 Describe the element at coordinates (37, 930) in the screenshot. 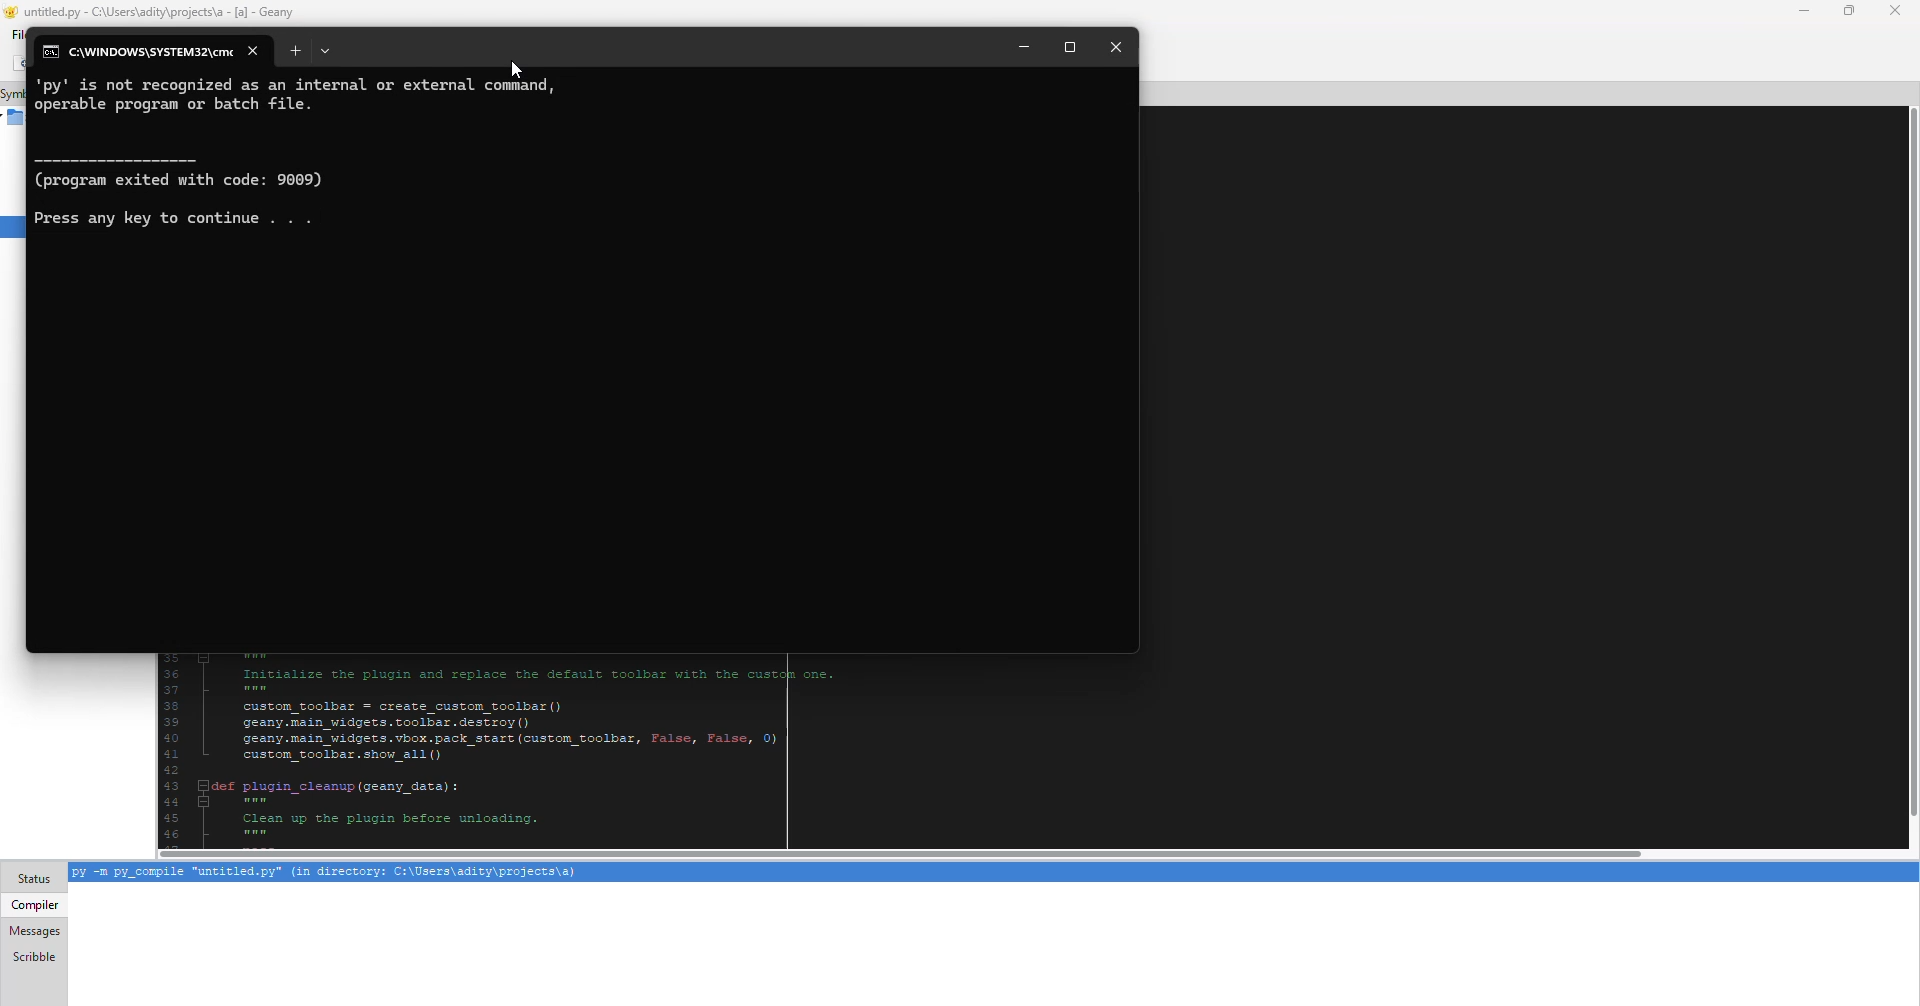

I see `messages` at that location.